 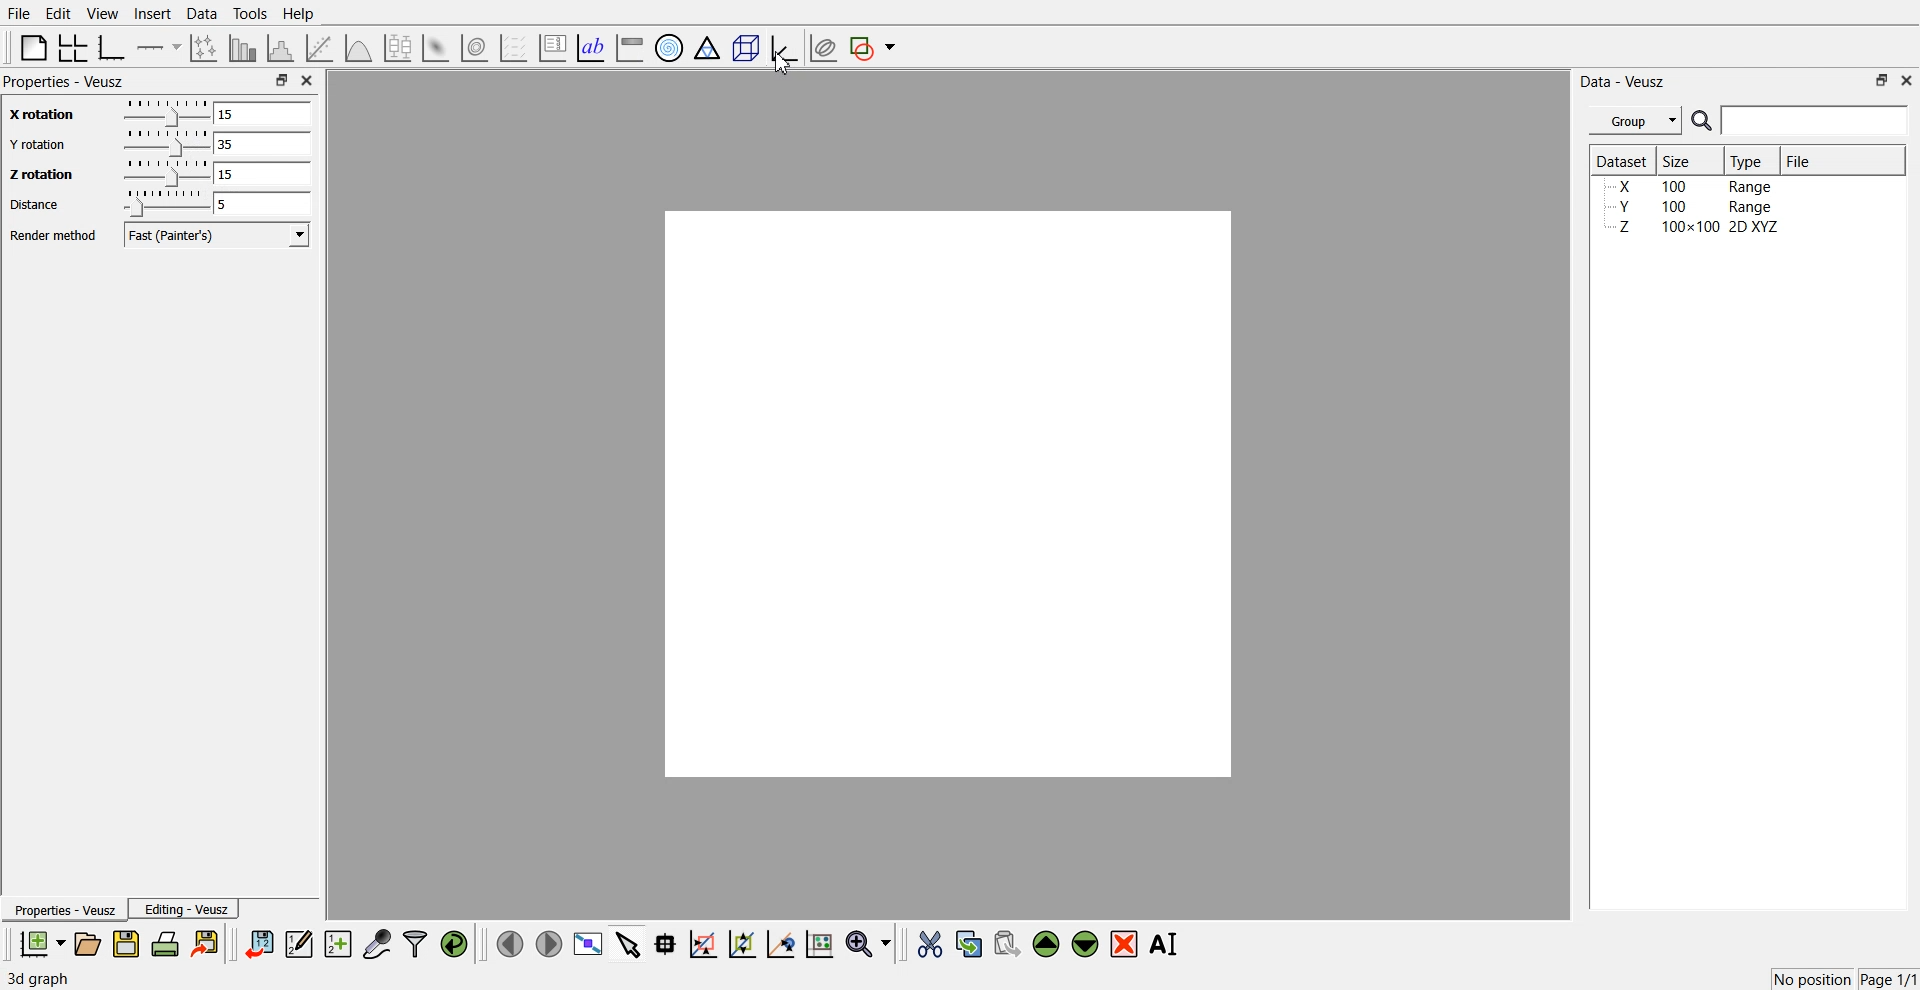 I want to click on Add axis to the pane, so click(x=158, y=49).